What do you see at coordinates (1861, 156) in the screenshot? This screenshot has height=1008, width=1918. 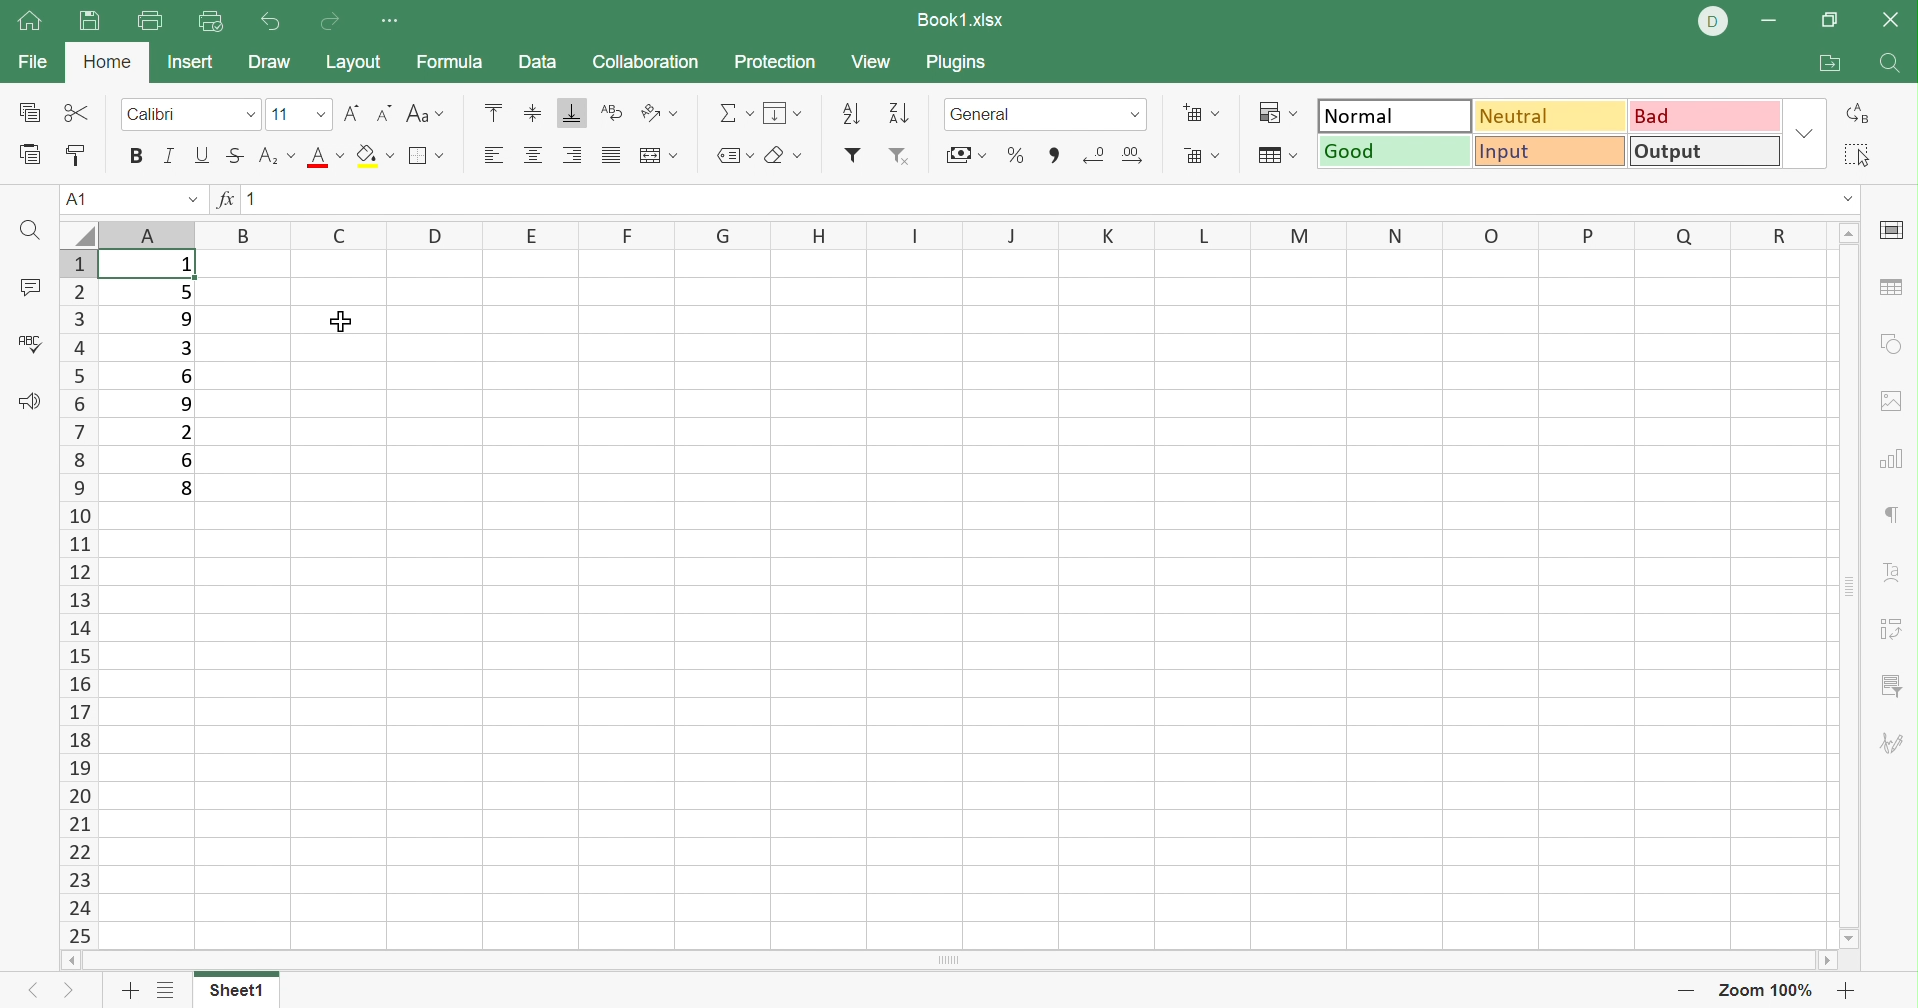 I see `Select all` at bounding box center [1861, 156].